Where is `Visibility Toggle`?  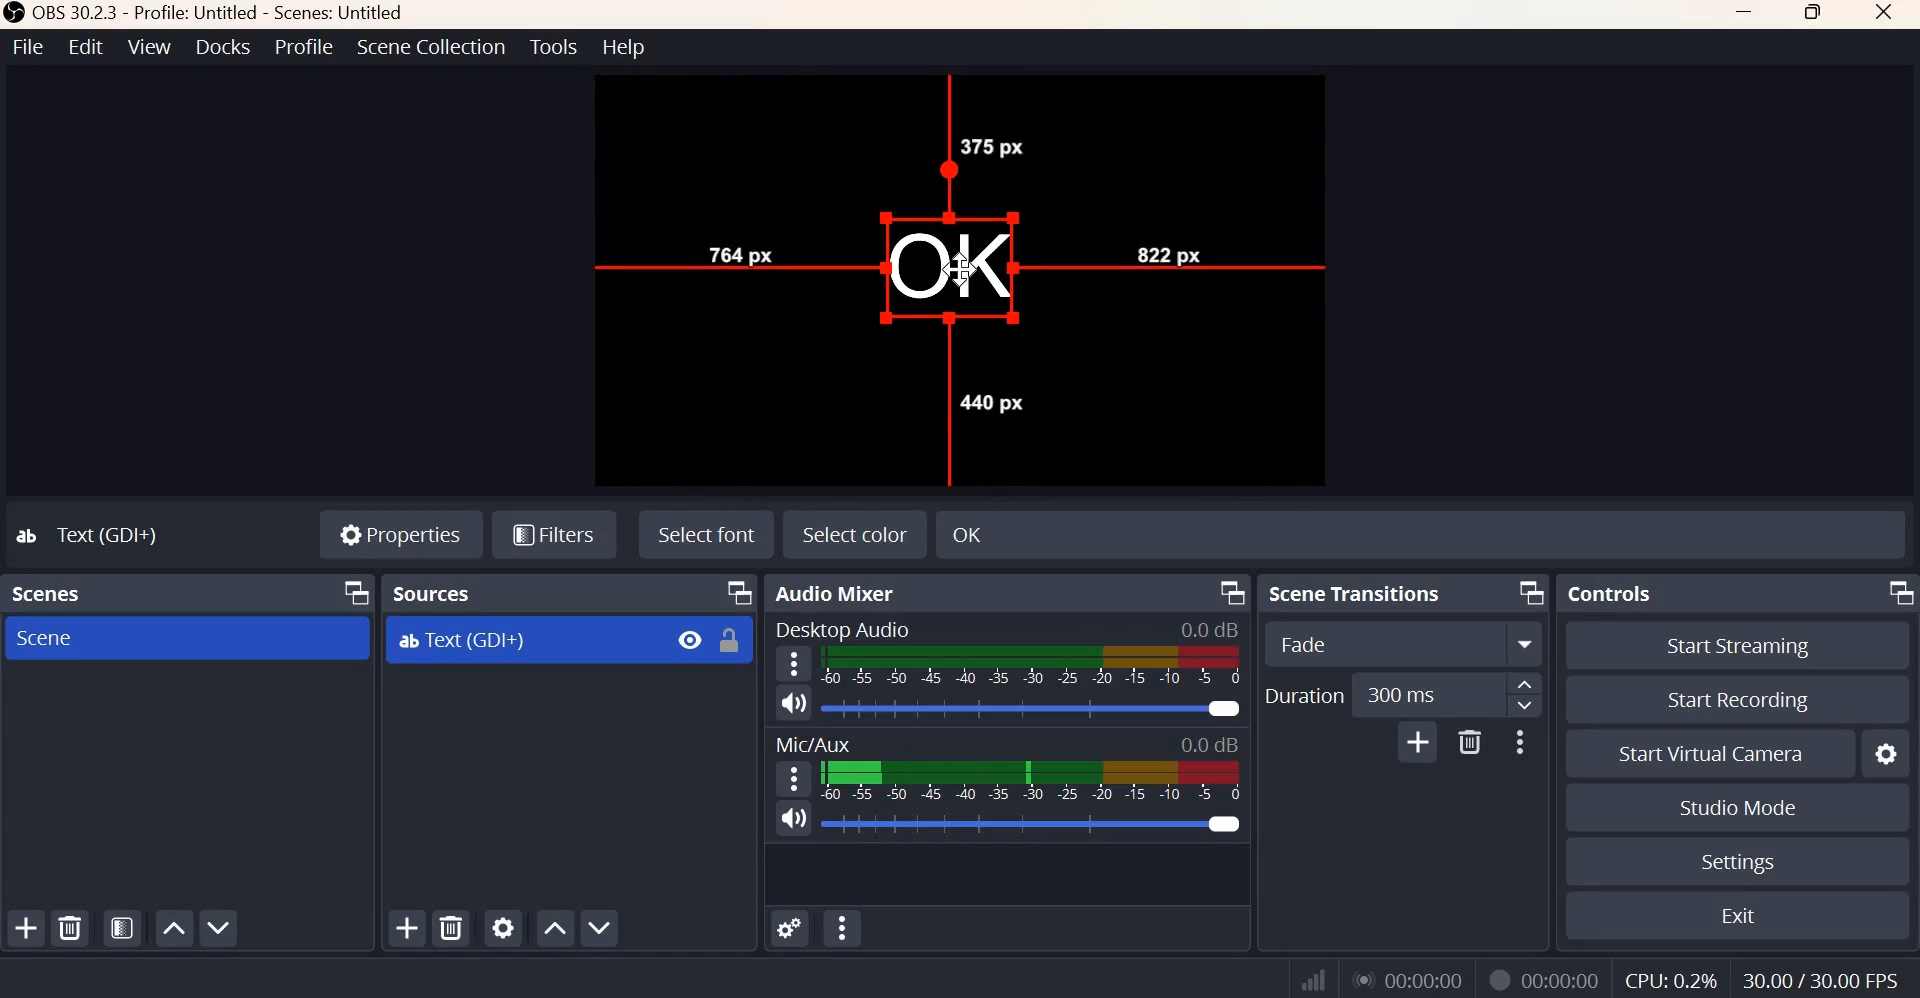
Visibility Toggle is located at coordinates (690, 640).